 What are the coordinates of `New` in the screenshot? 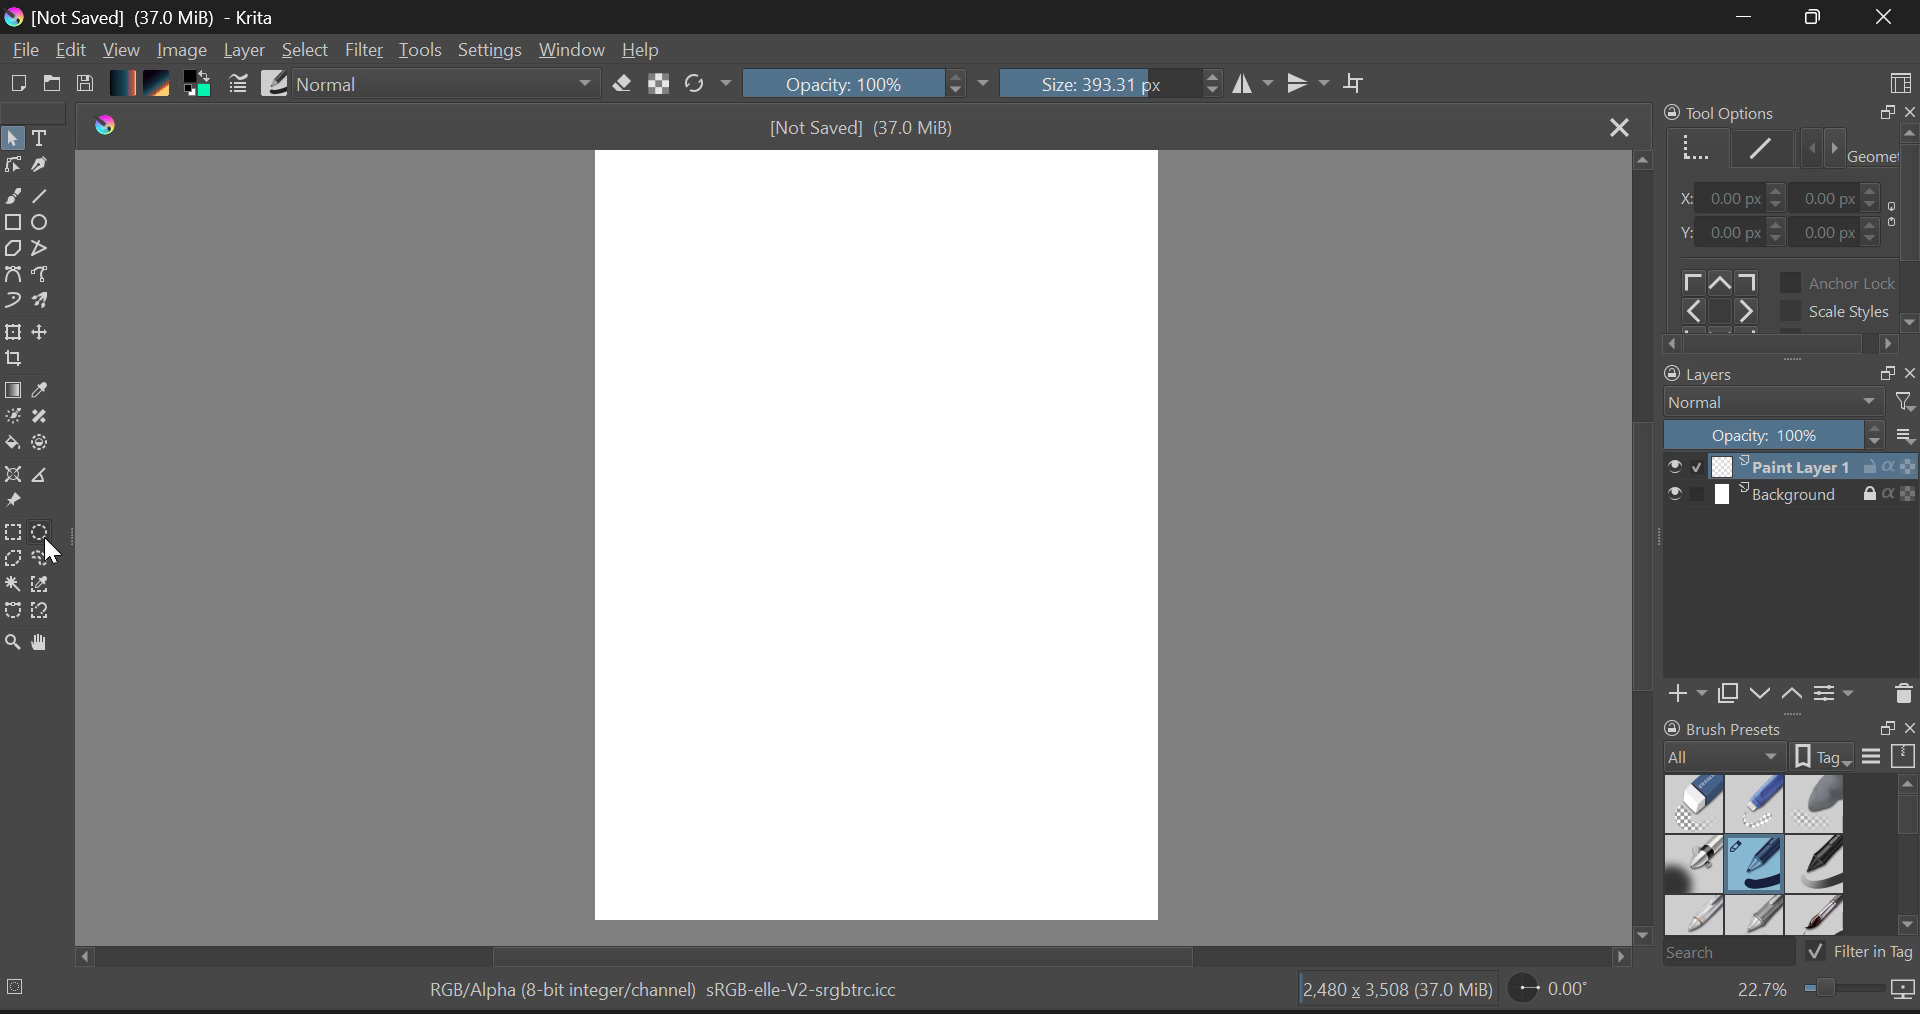 It's located at (19, 83).